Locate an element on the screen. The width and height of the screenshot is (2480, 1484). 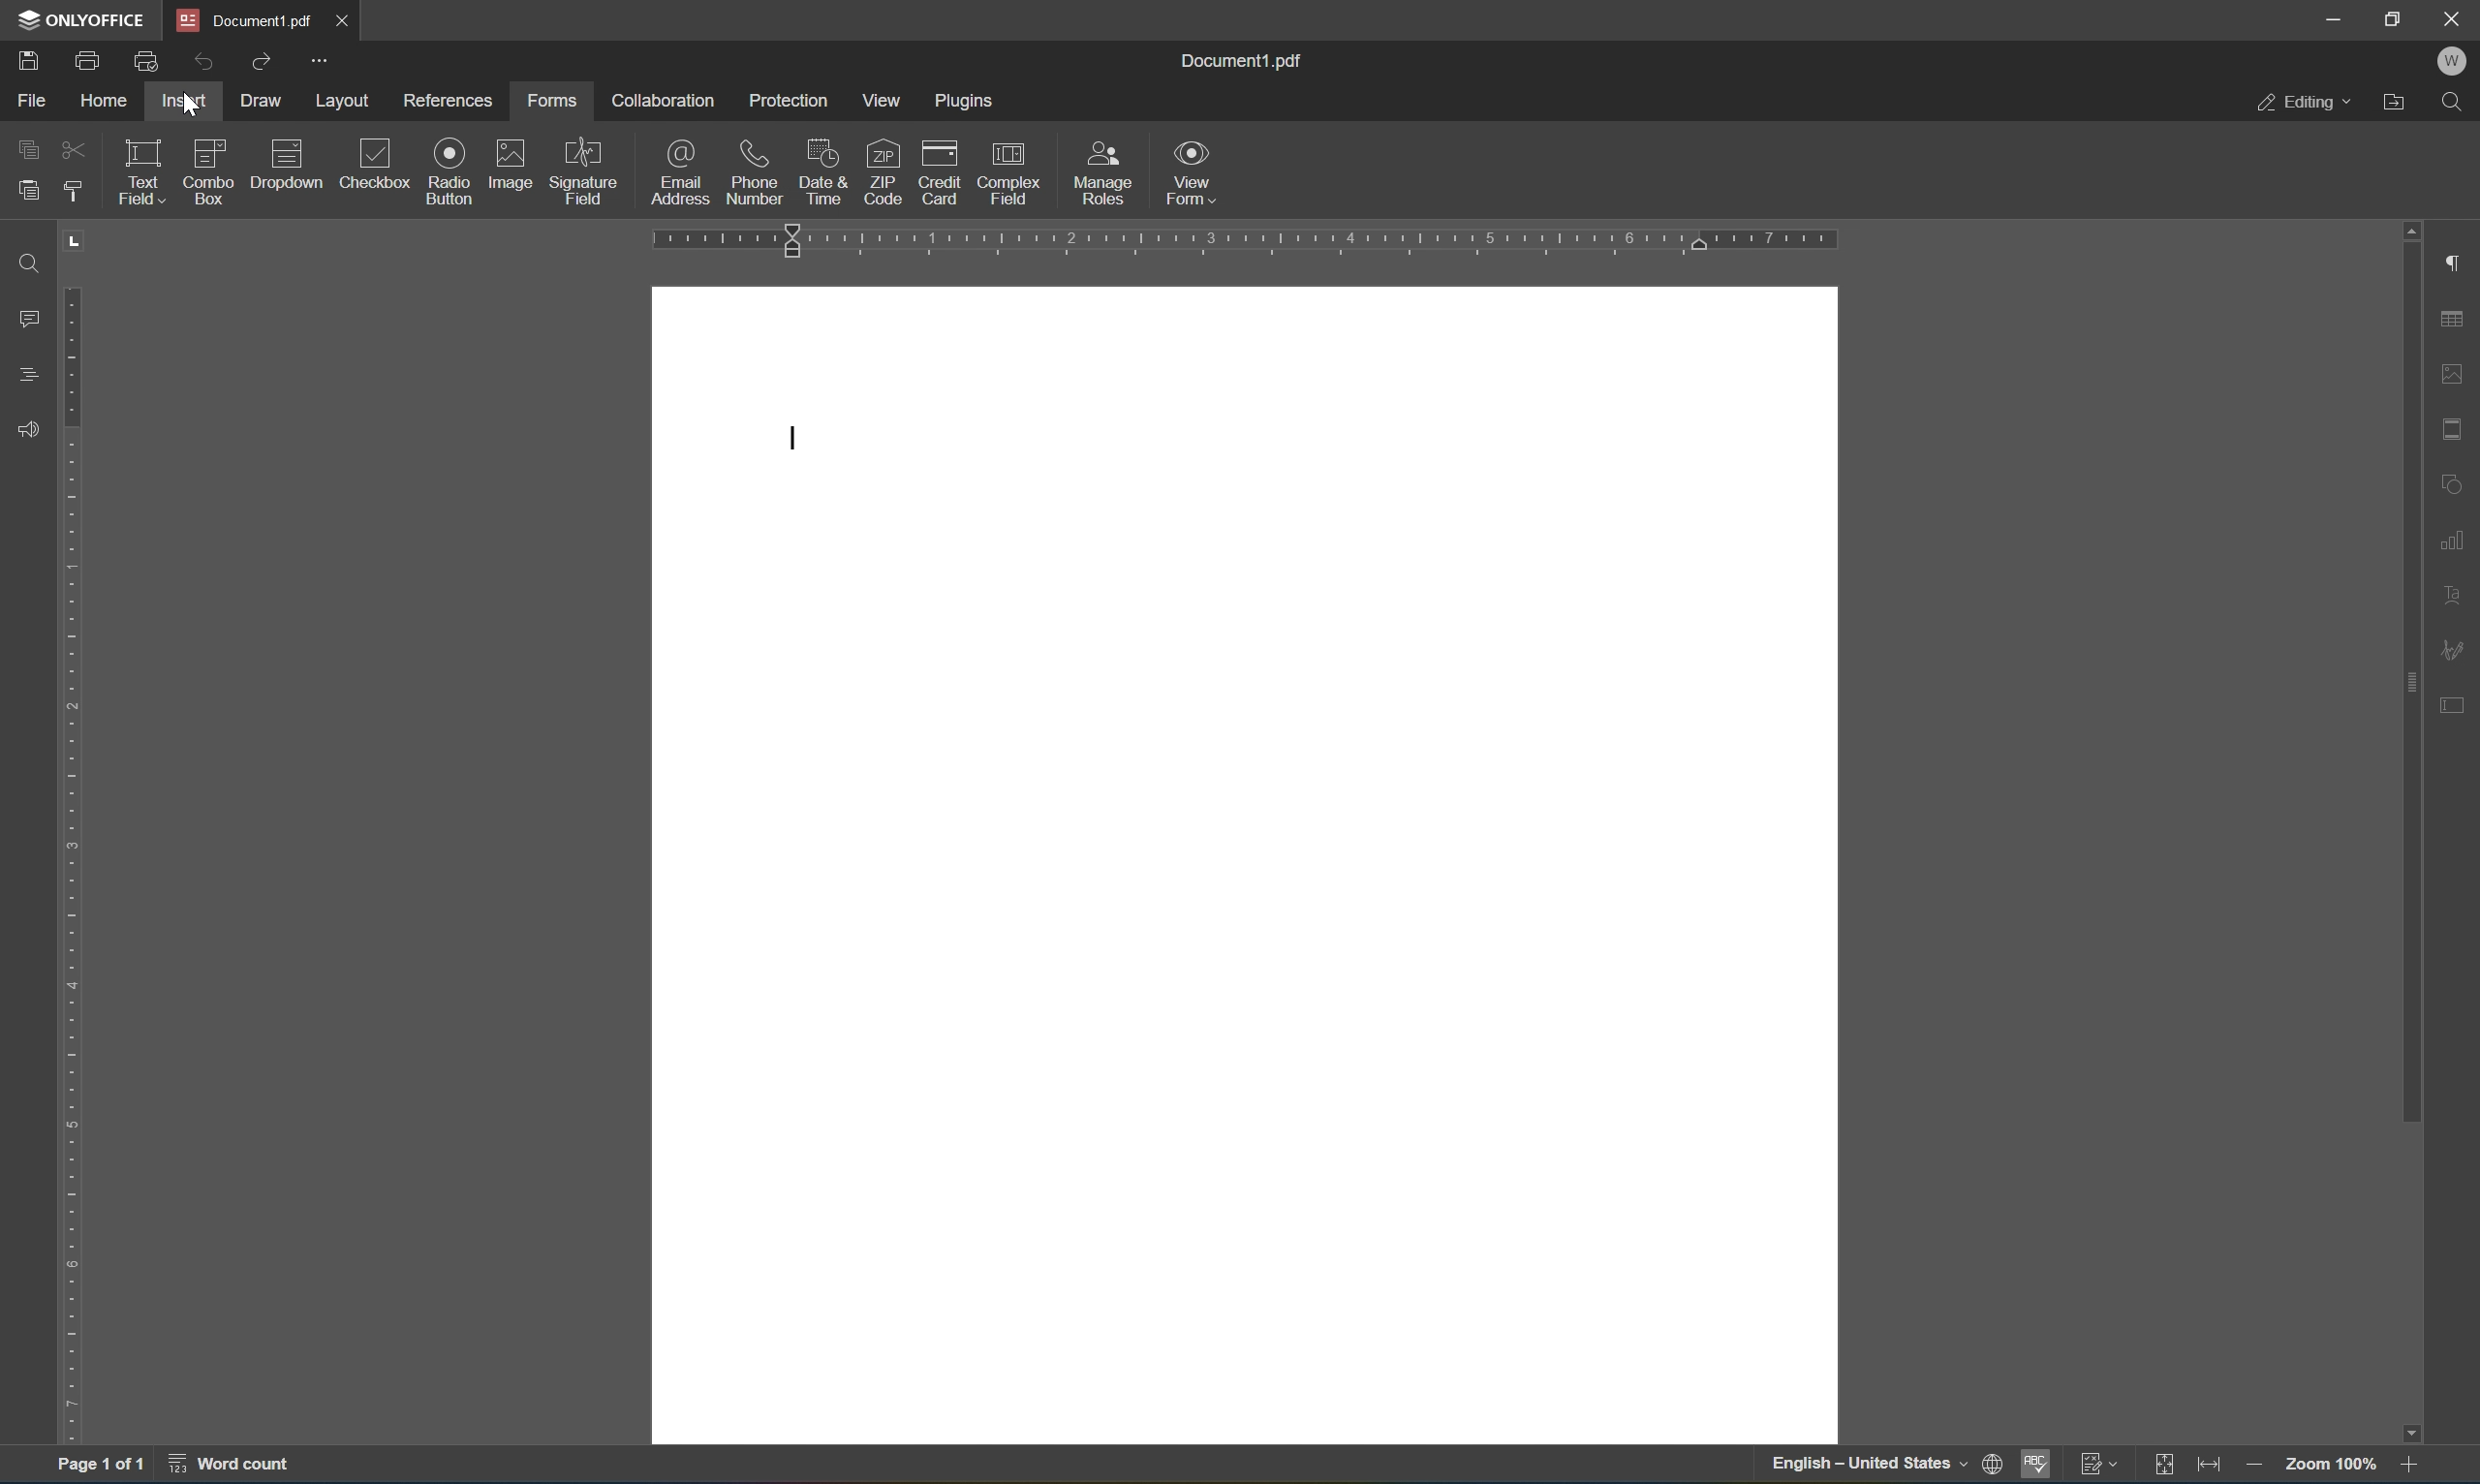
english - united states is located at coordinates (1871, 1466).